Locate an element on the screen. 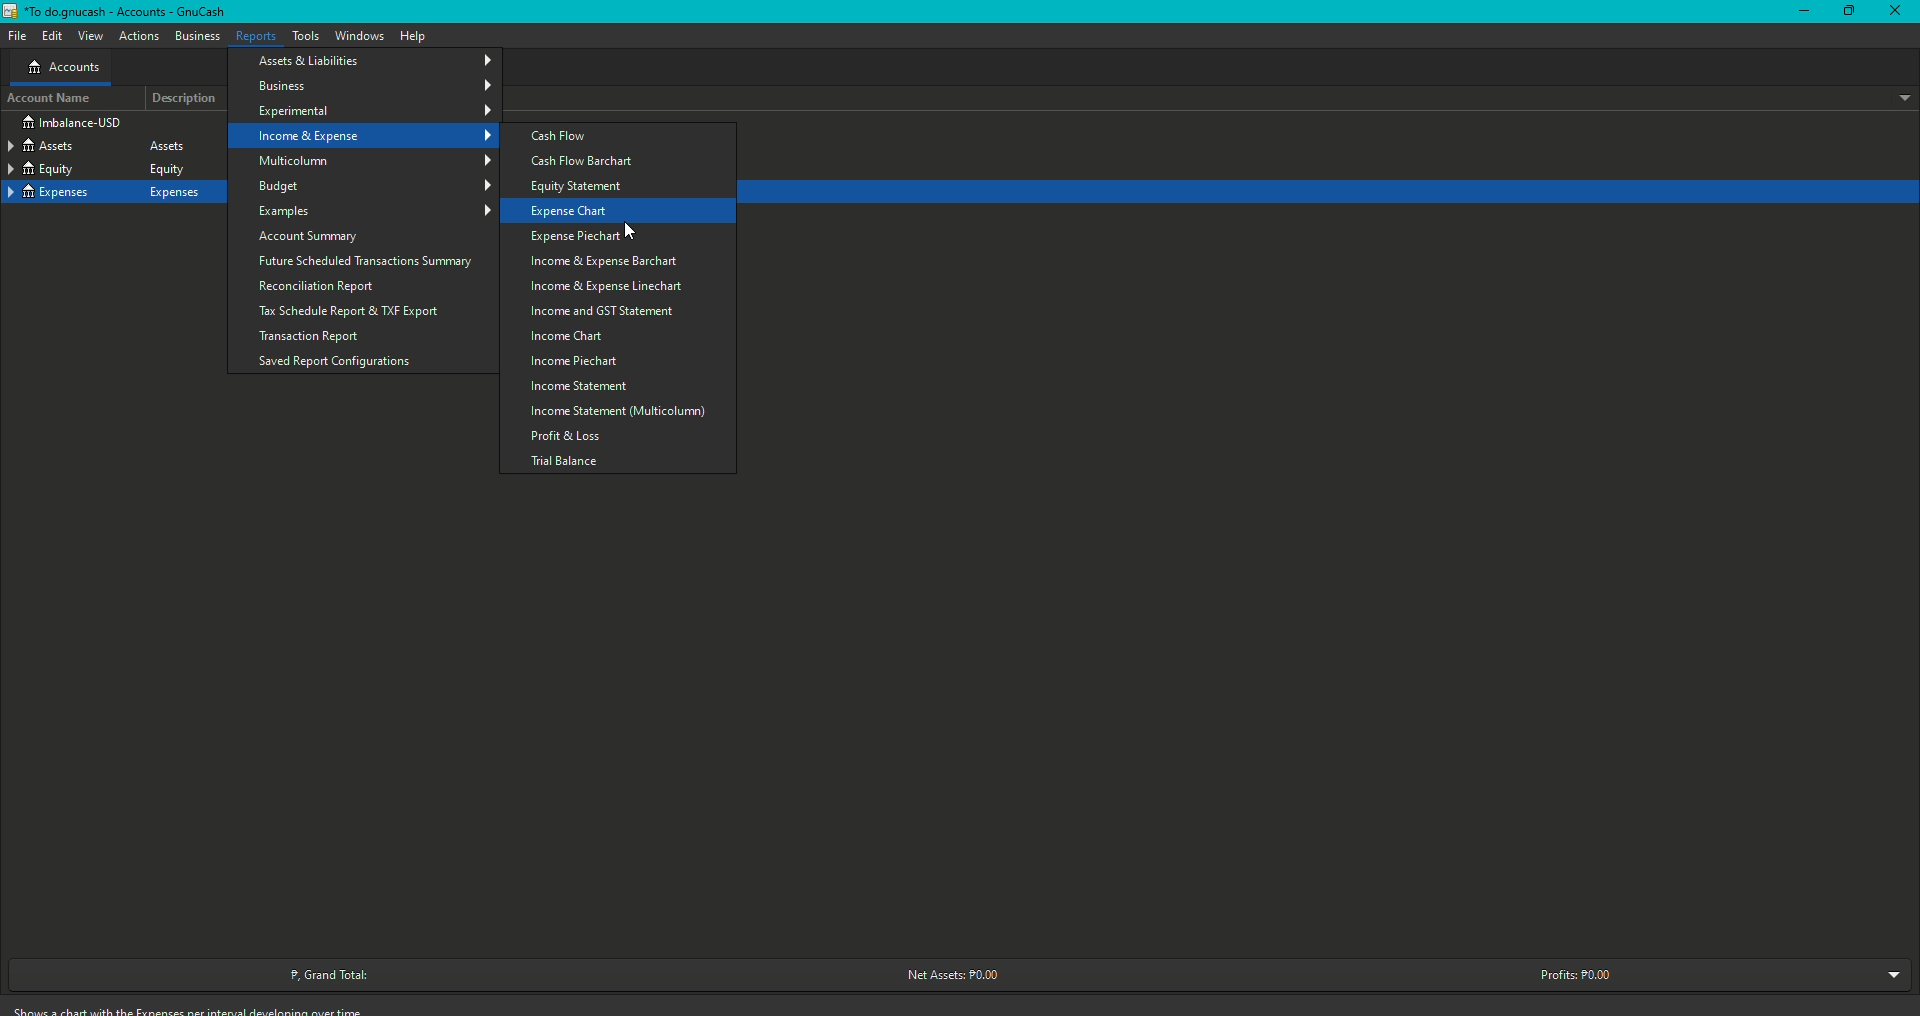  Cursor is located at coordinates (627, 229).